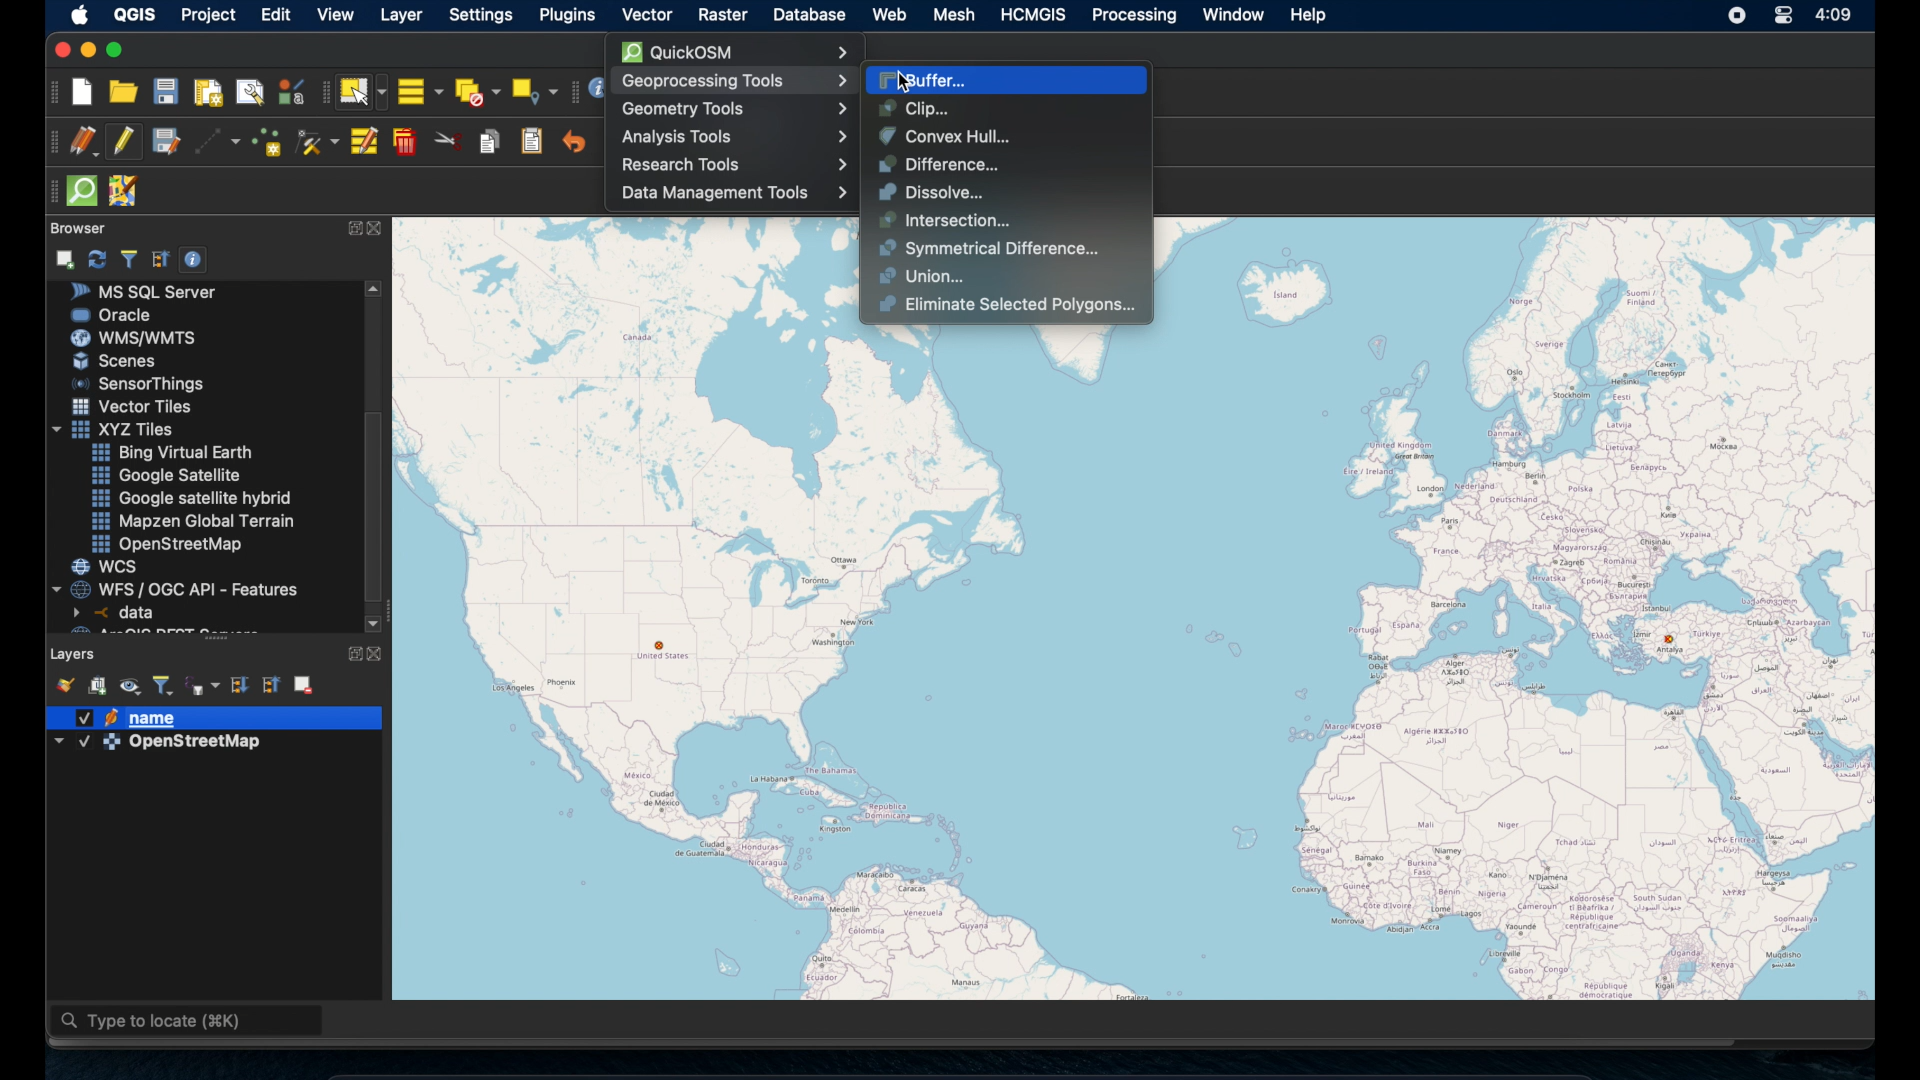  Describe the element at coordinates (1231, 15) in the screenshot. I see `window` at that location.